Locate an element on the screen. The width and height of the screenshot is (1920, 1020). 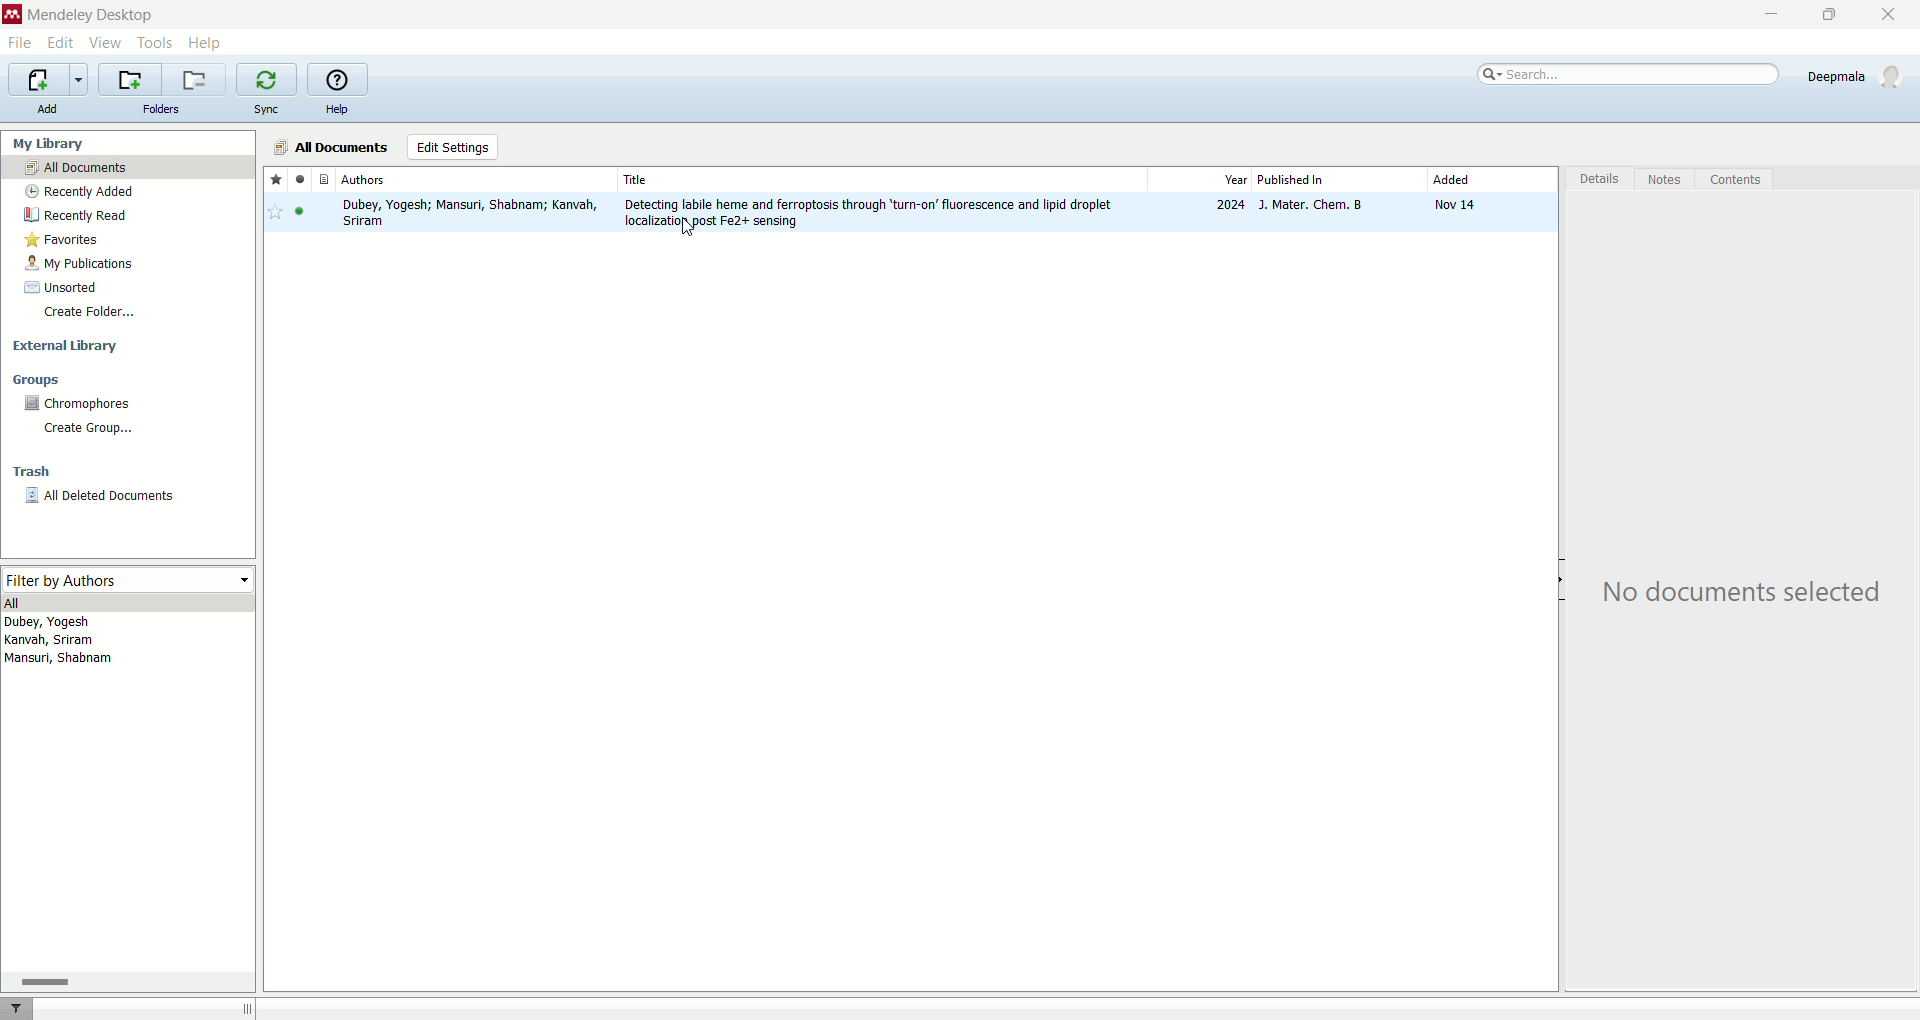
minimize is located at coordinates (1766, 16).